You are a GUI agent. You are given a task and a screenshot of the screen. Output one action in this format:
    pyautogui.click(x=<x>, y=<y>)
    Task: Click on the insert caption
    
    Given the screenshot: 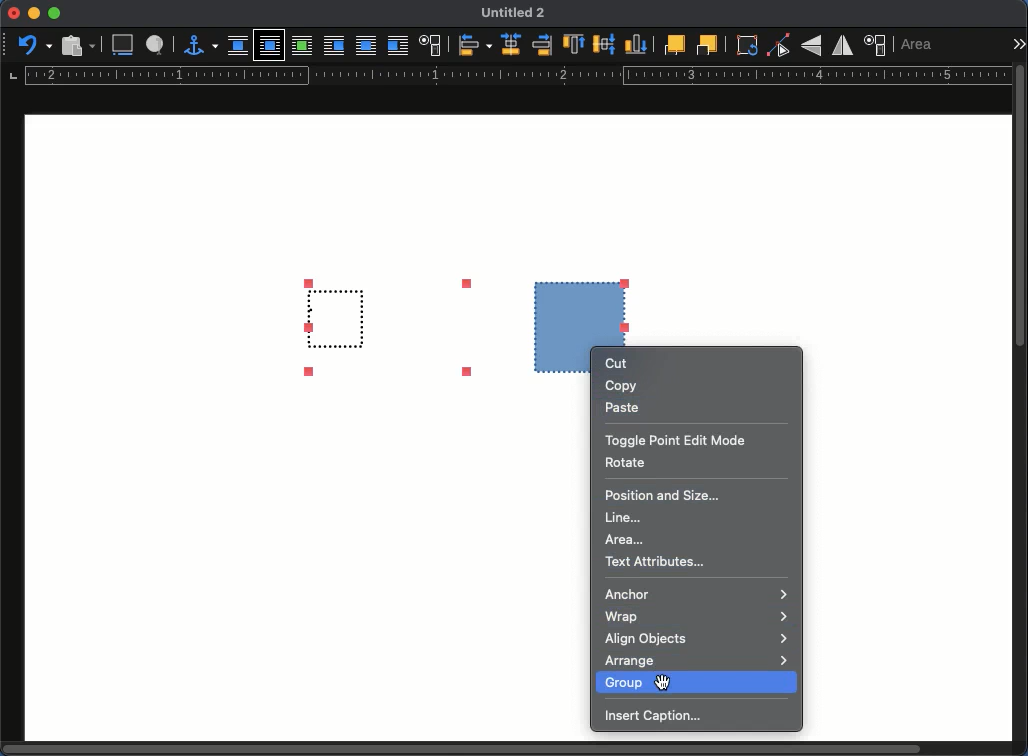 What is the action you would take?
    pyautogui.click(x=660, y=715)
    